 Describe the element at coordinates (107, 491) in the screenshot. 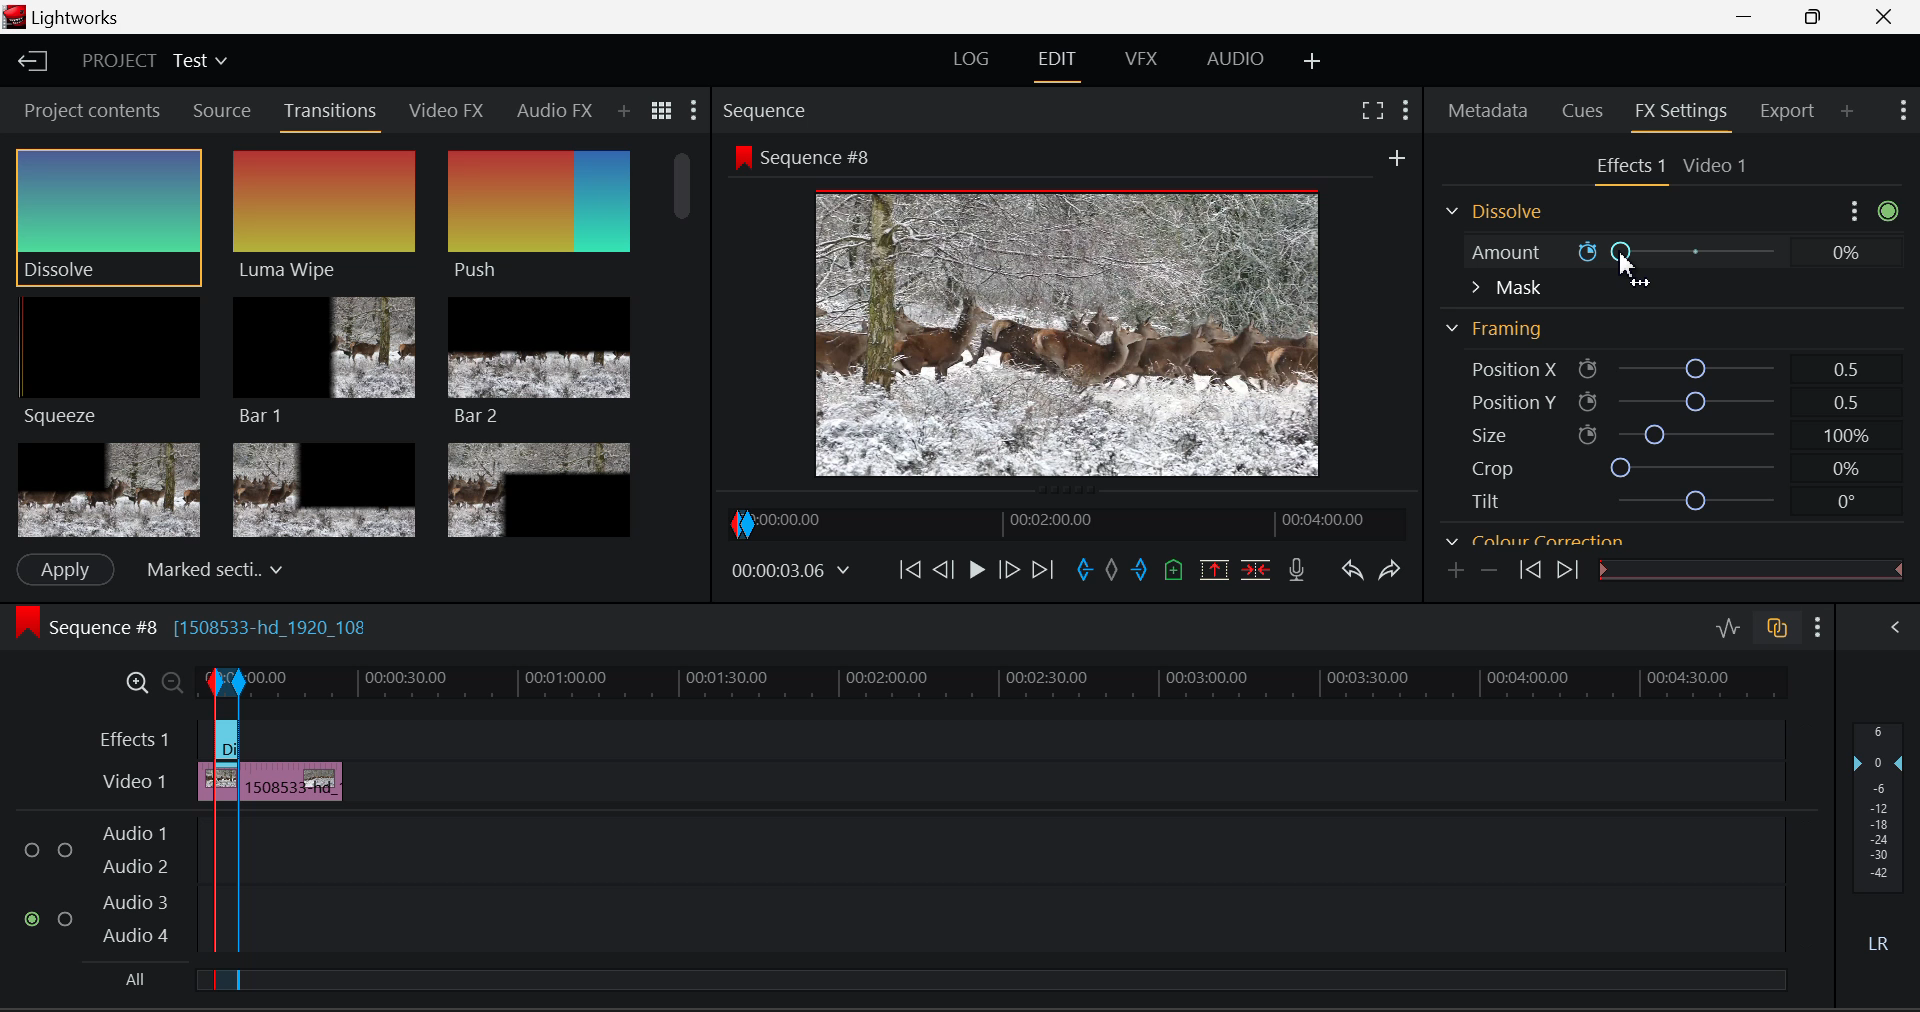

I see `Box 1` at that location.